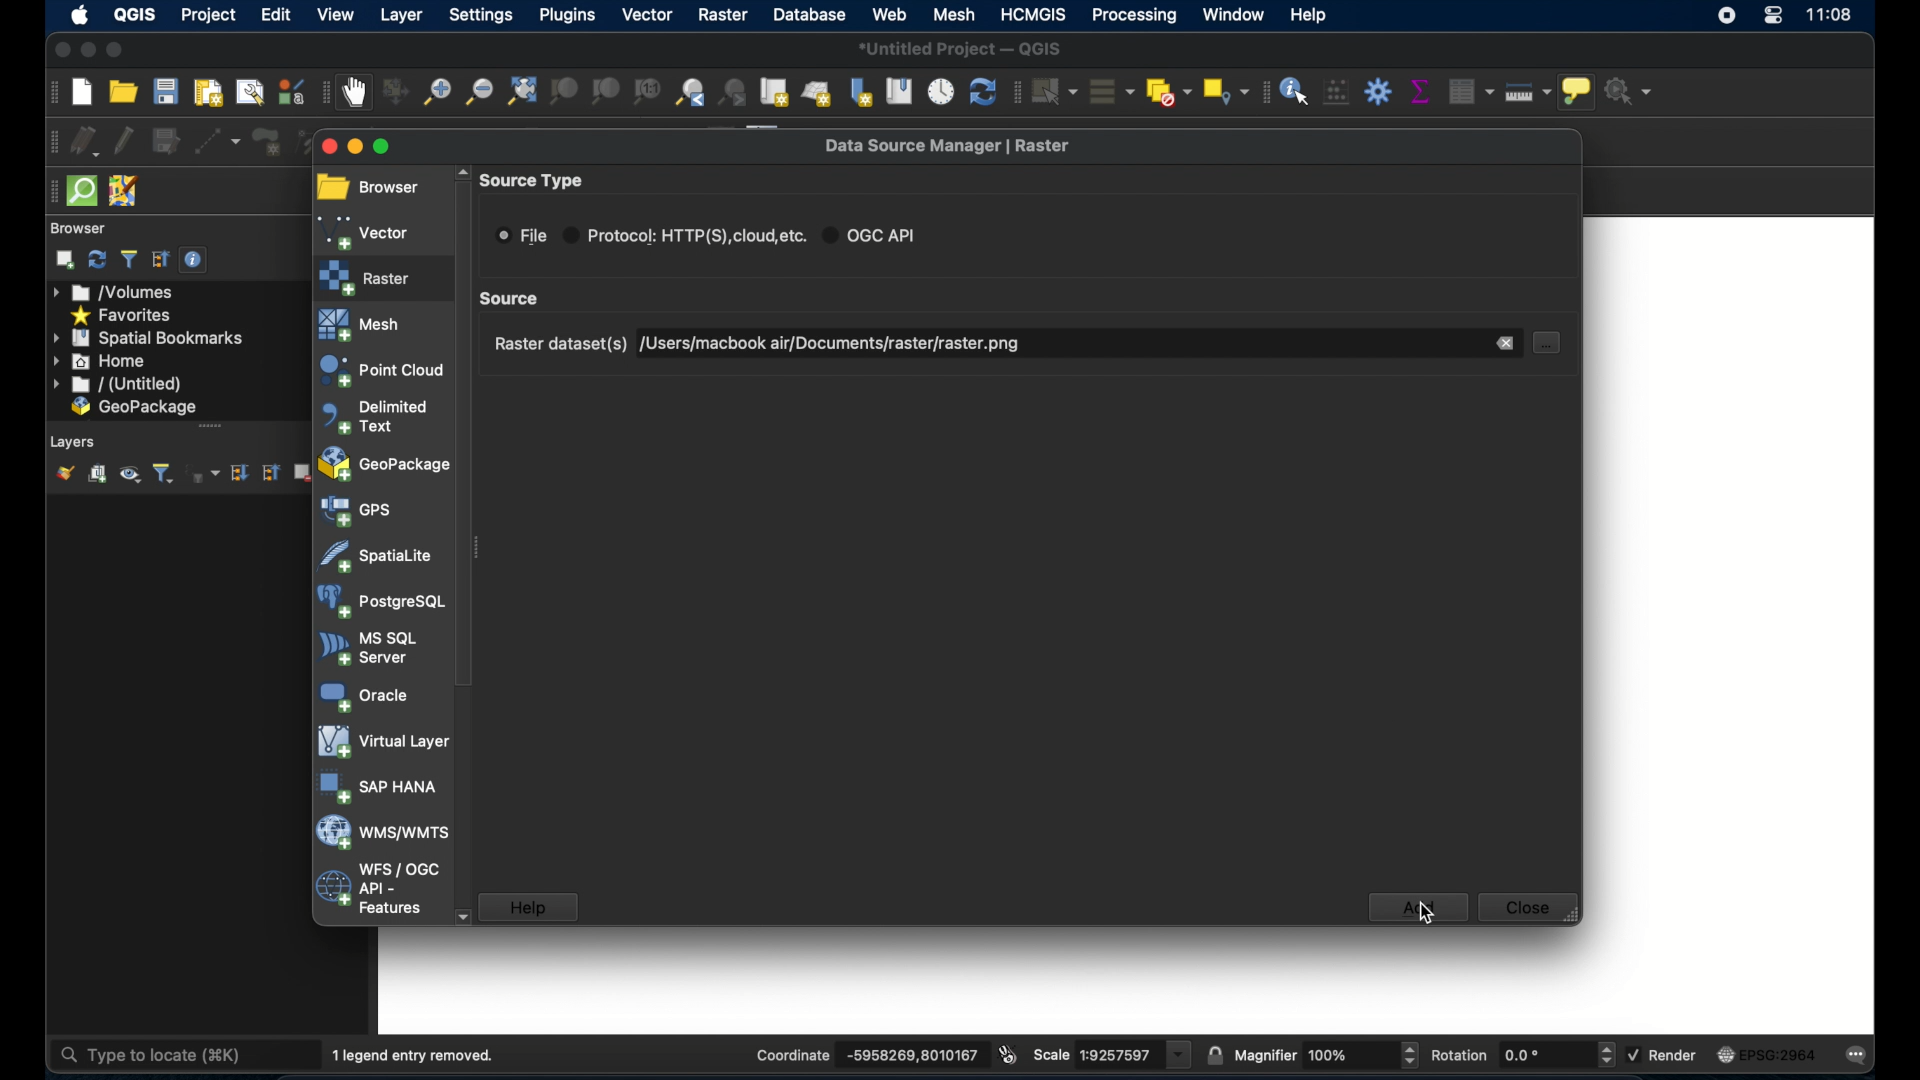 This screenshot has width=1920, height=1080. Describe the element at coordinates (1132, 15) in the screenshot. I see `processing` at that location.